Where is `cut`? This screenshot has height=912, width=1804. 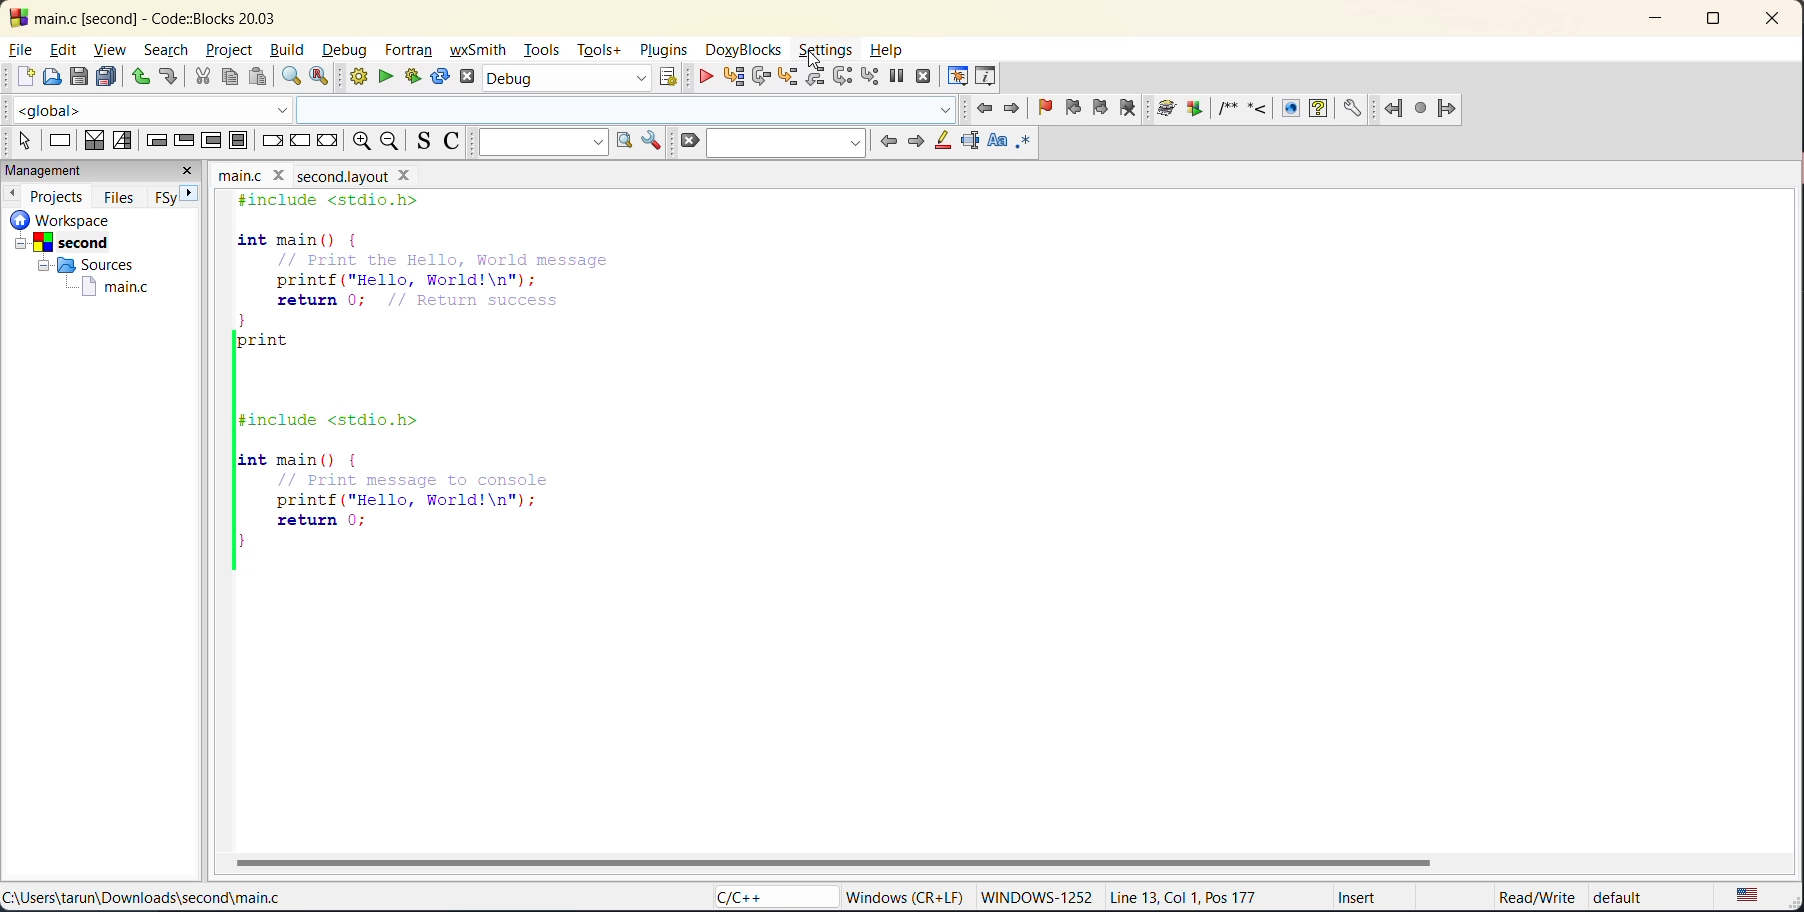 cut is located at coordinates (201, 77).